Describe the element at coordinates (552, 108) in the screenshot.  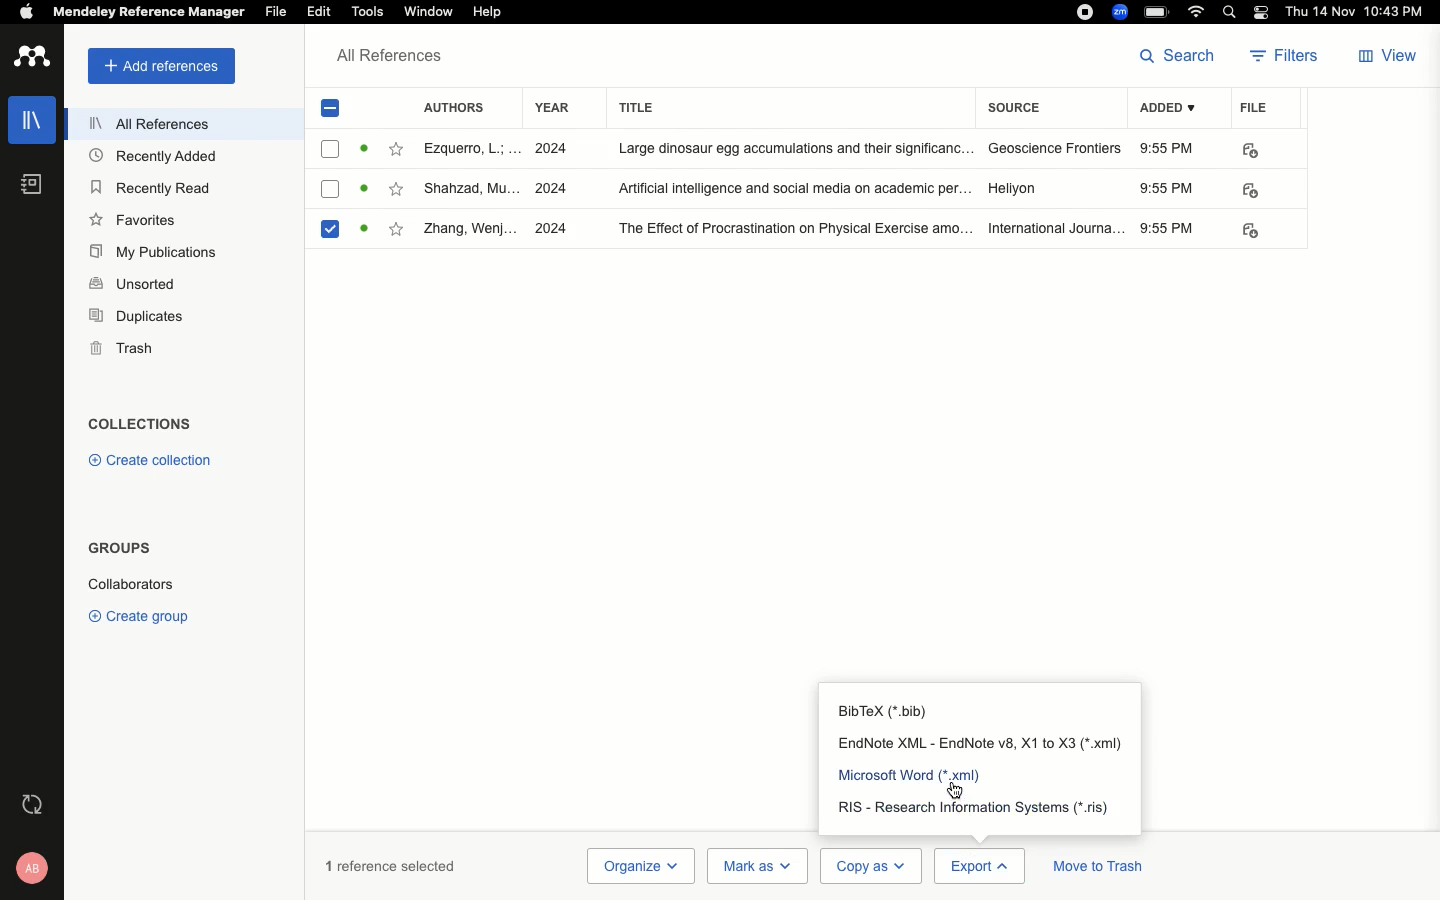
I see `Year` at that location.